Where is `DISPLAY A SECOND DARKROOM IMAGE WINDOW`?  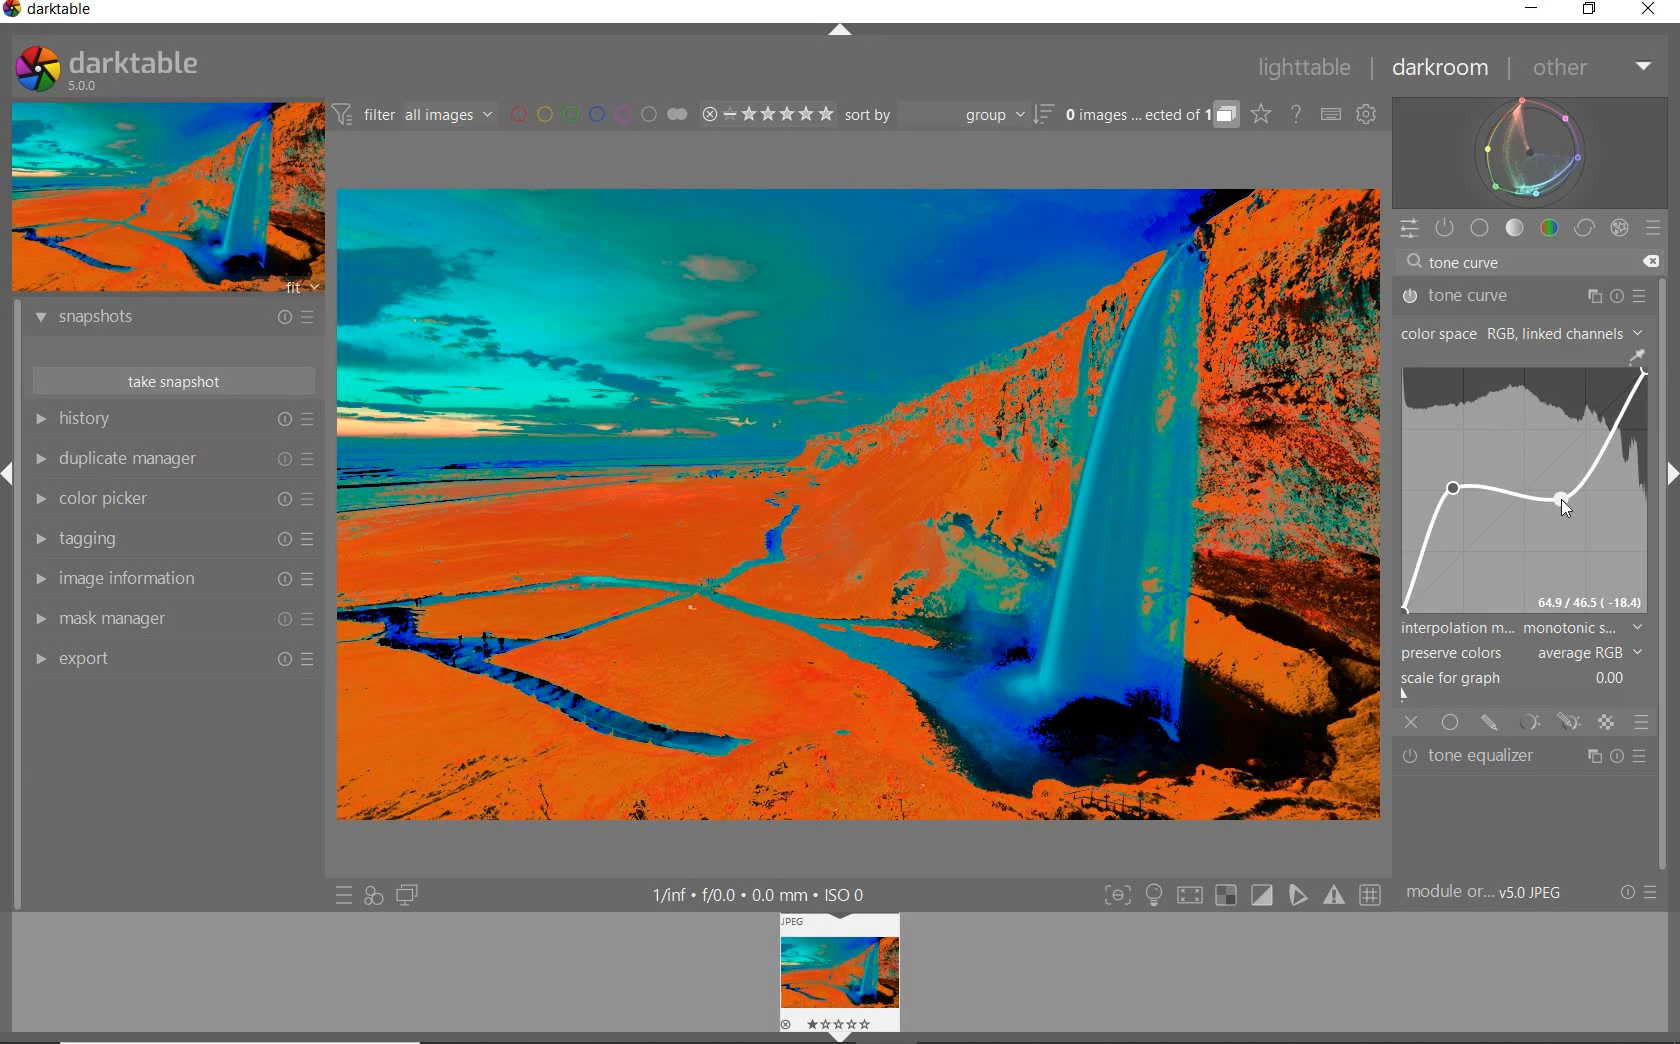
DISPLAY A SECOND DARKROOM IMAGE WINDOW is located at coordinates (408, 895).